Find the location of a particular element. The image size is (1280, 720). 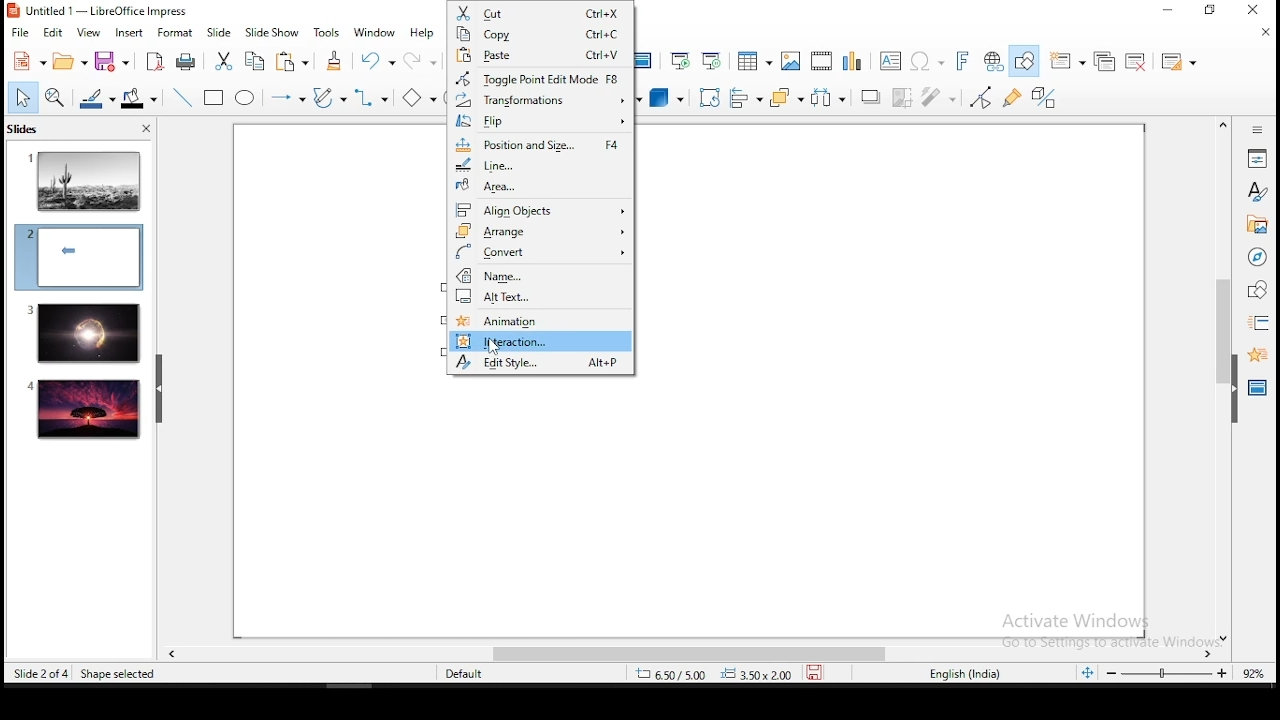

align objects is located at coordinates (540, 207).